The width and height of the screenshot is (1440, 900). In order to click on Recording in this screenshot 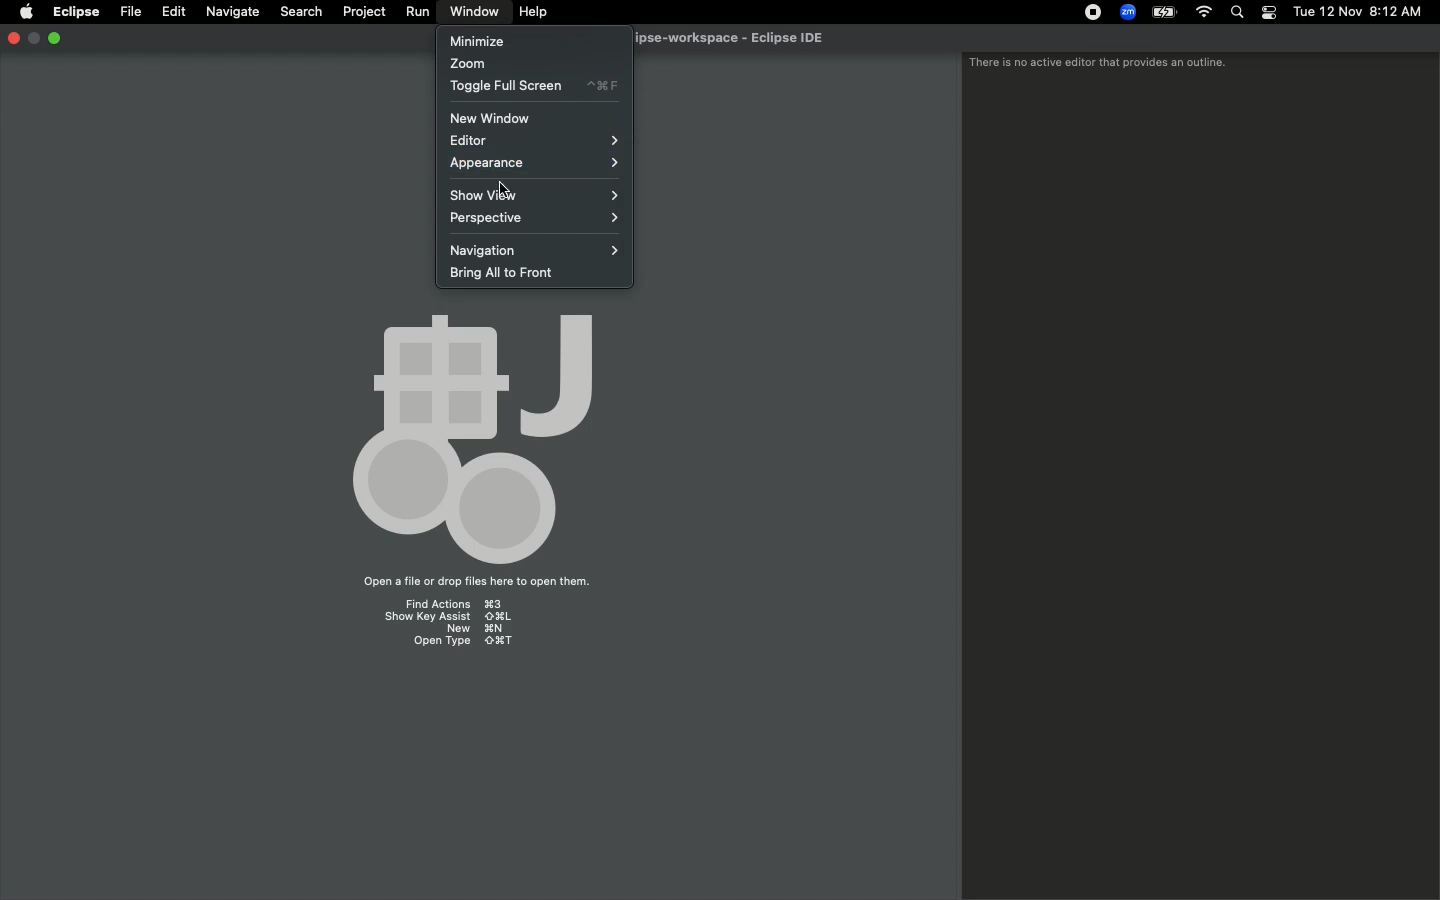, I will do `click(1088, 12)`.